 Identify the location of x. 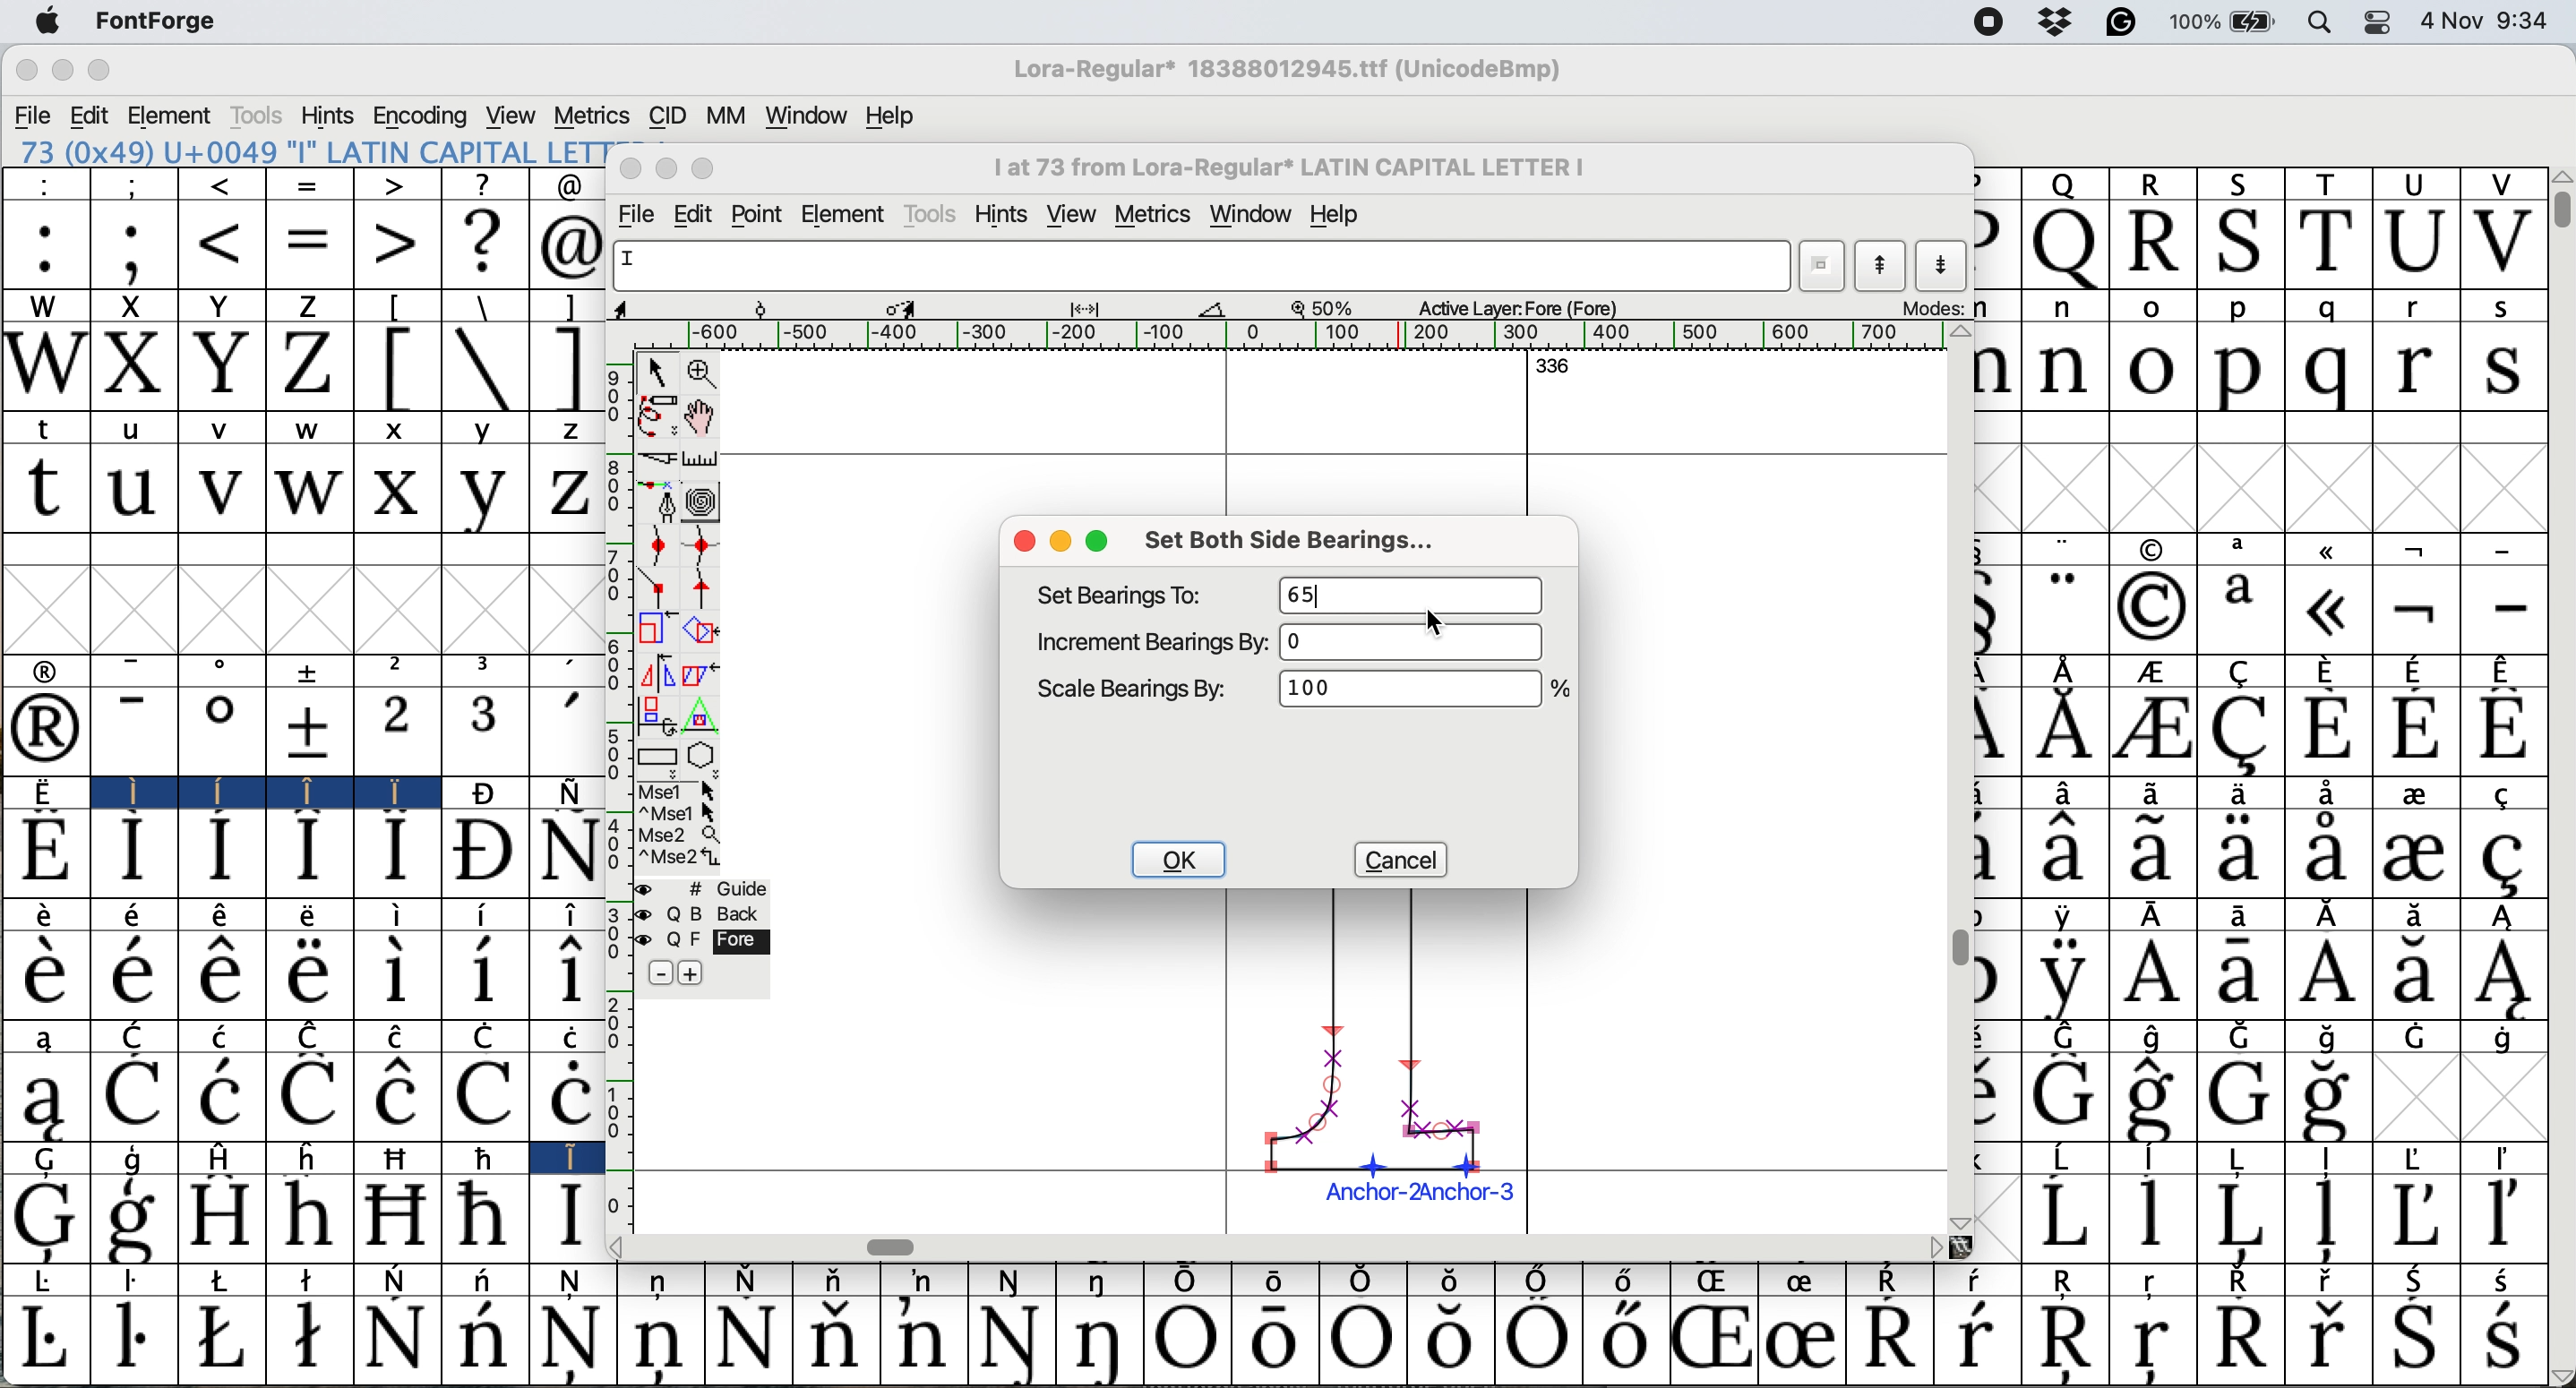
(397, 489).